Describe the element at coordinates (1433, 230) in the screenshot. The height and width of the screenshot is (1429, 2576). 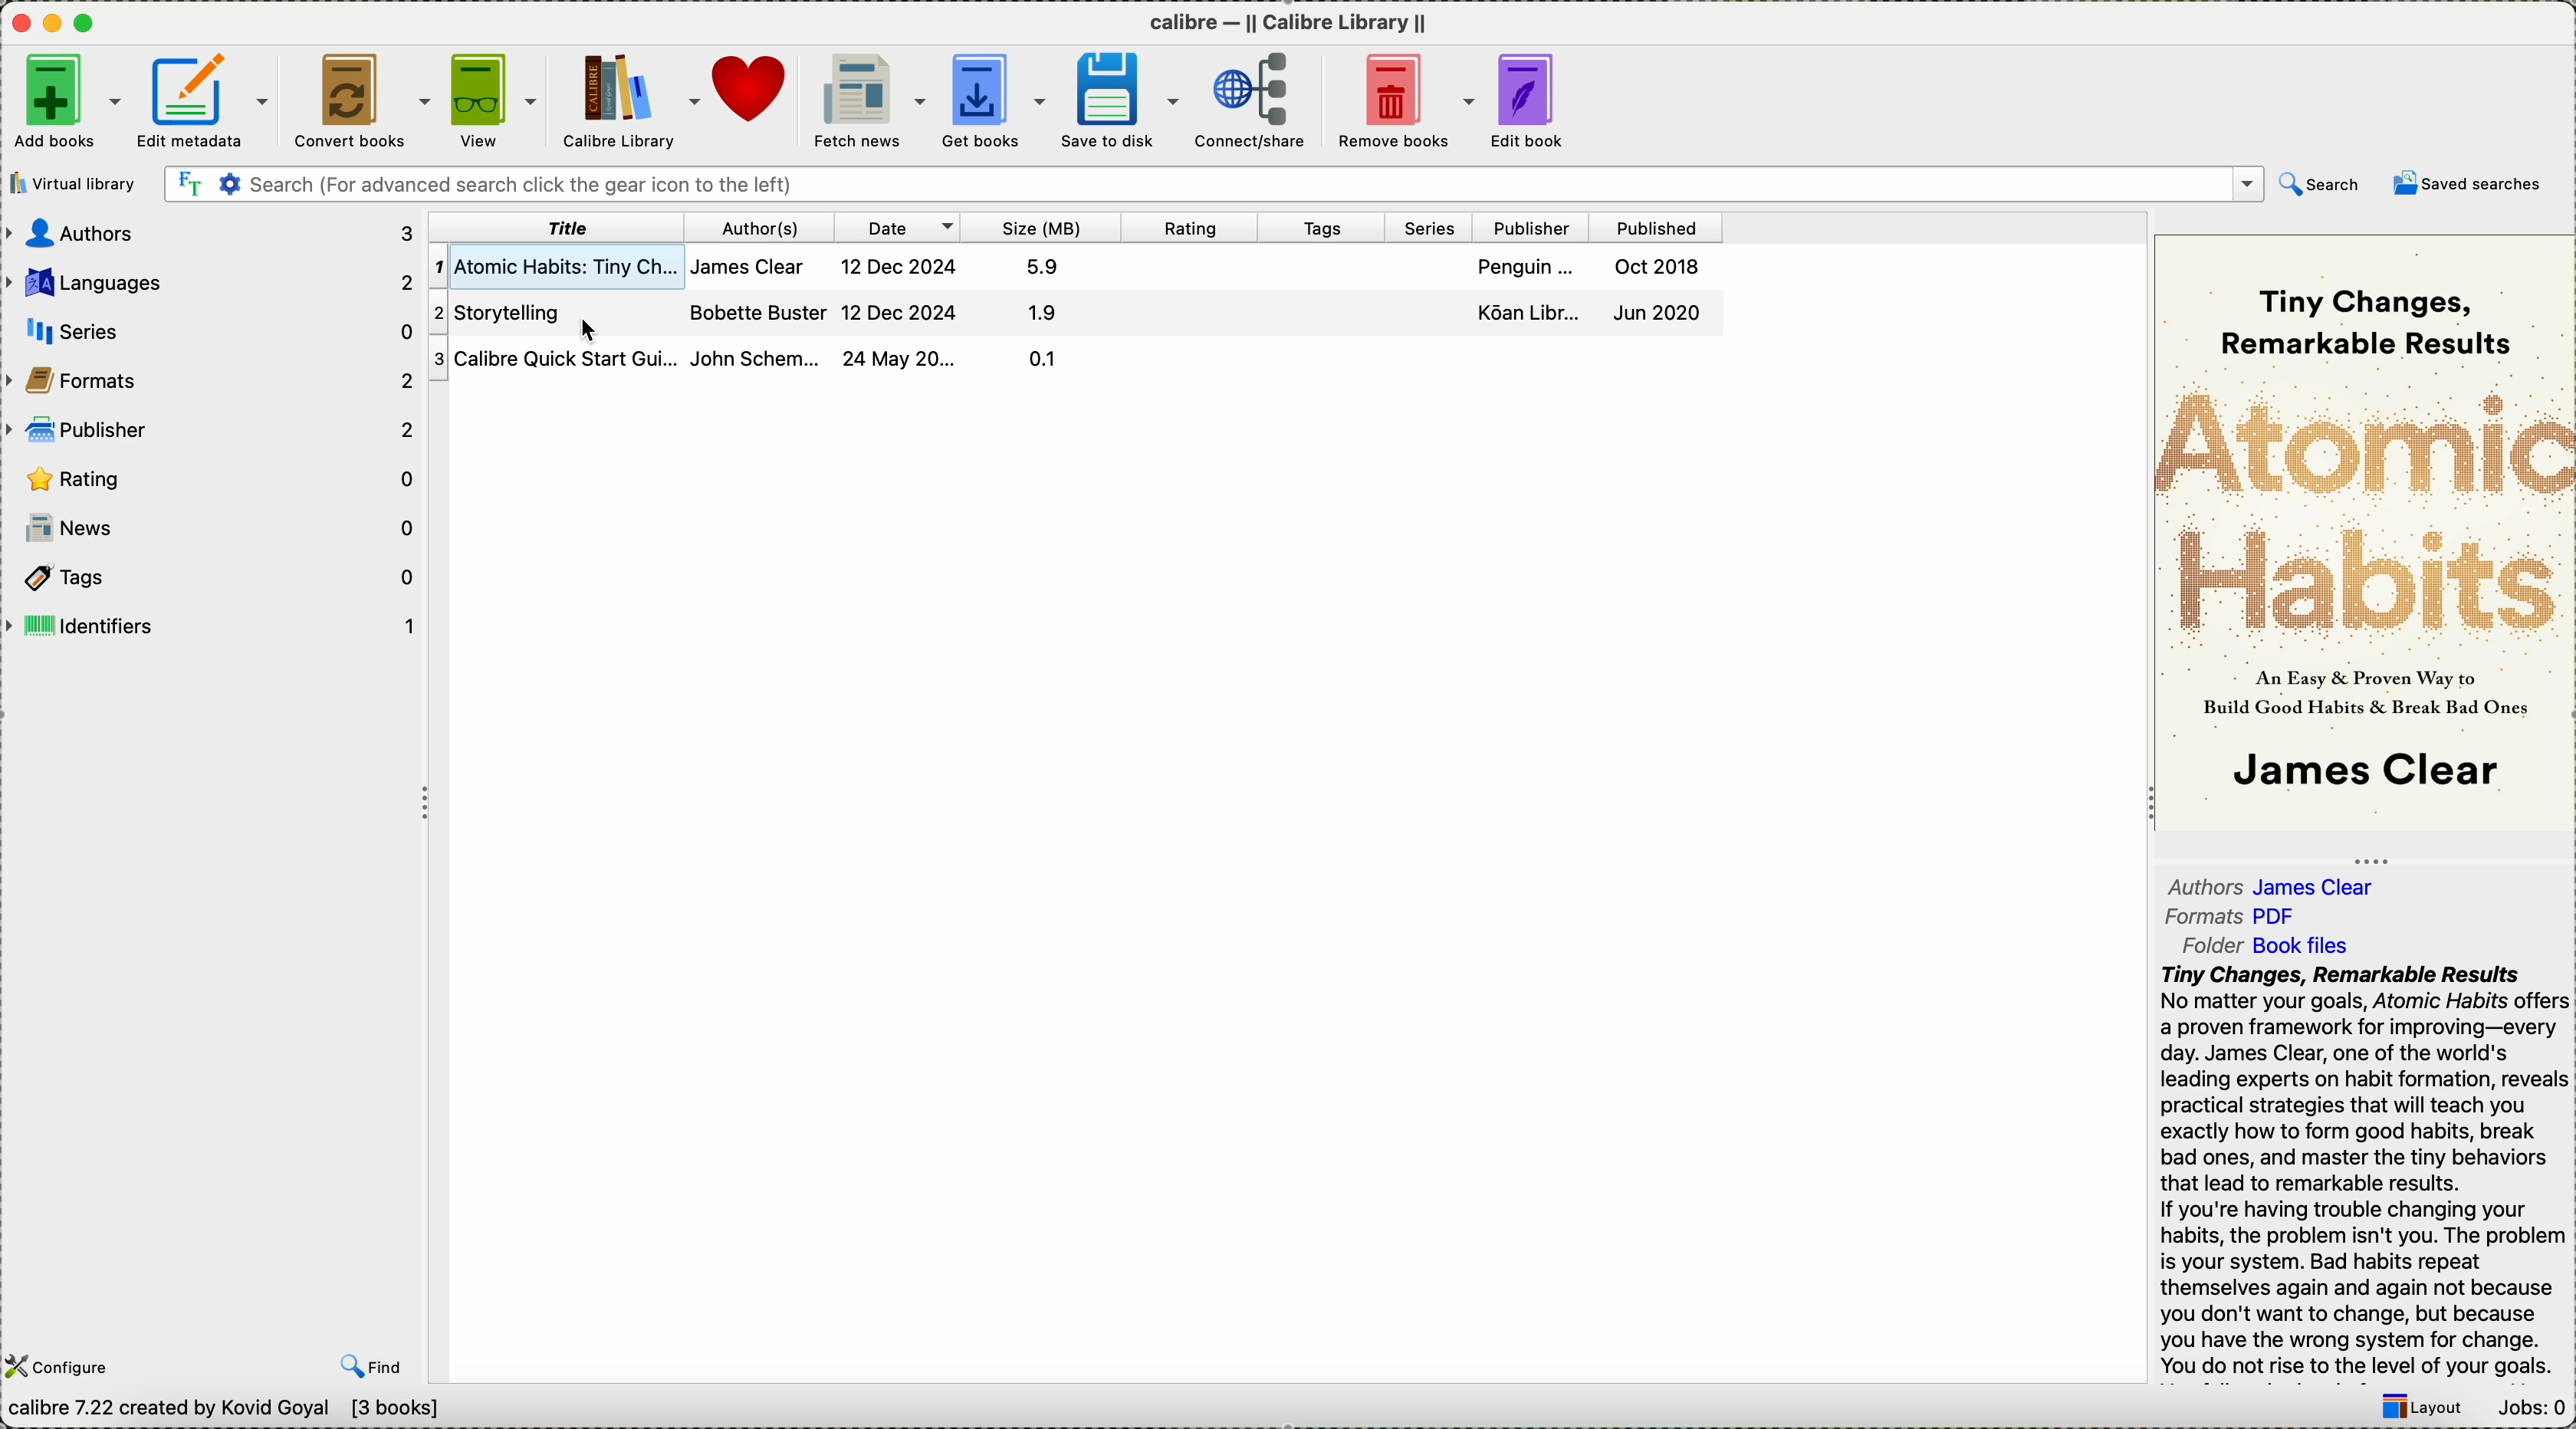
I see `series` at that location.